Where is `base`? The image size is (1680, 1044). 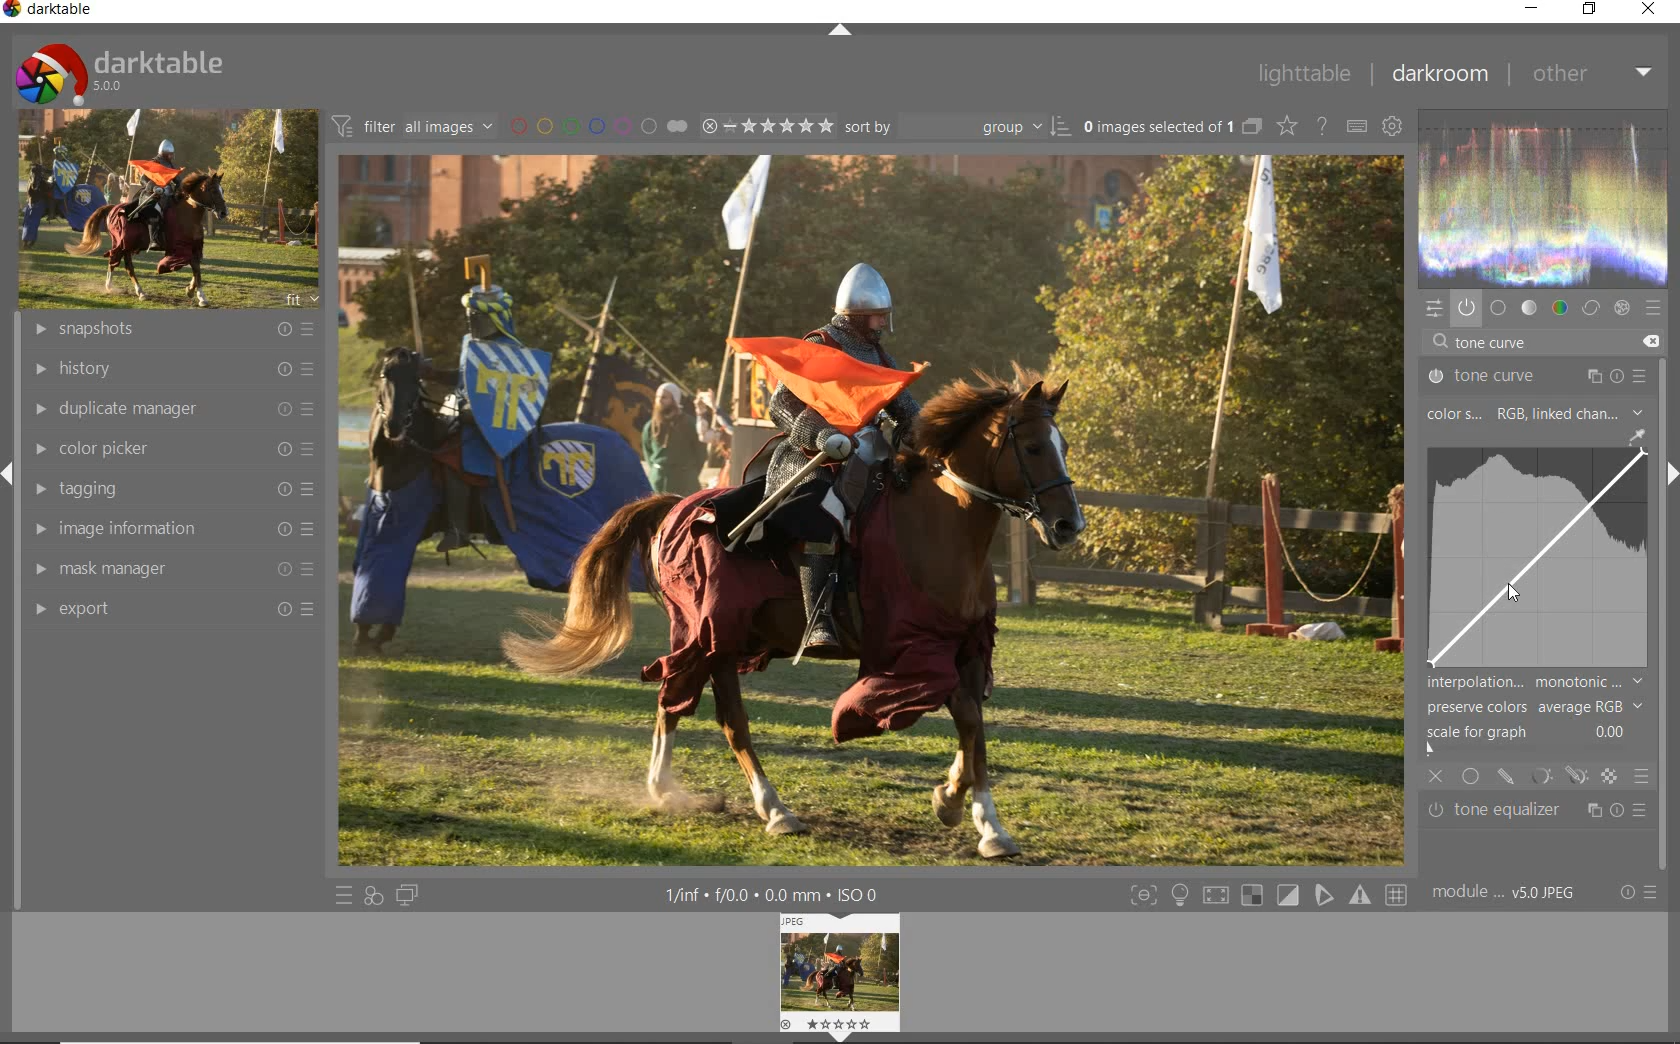 base is located at coordinates (1498, 309).